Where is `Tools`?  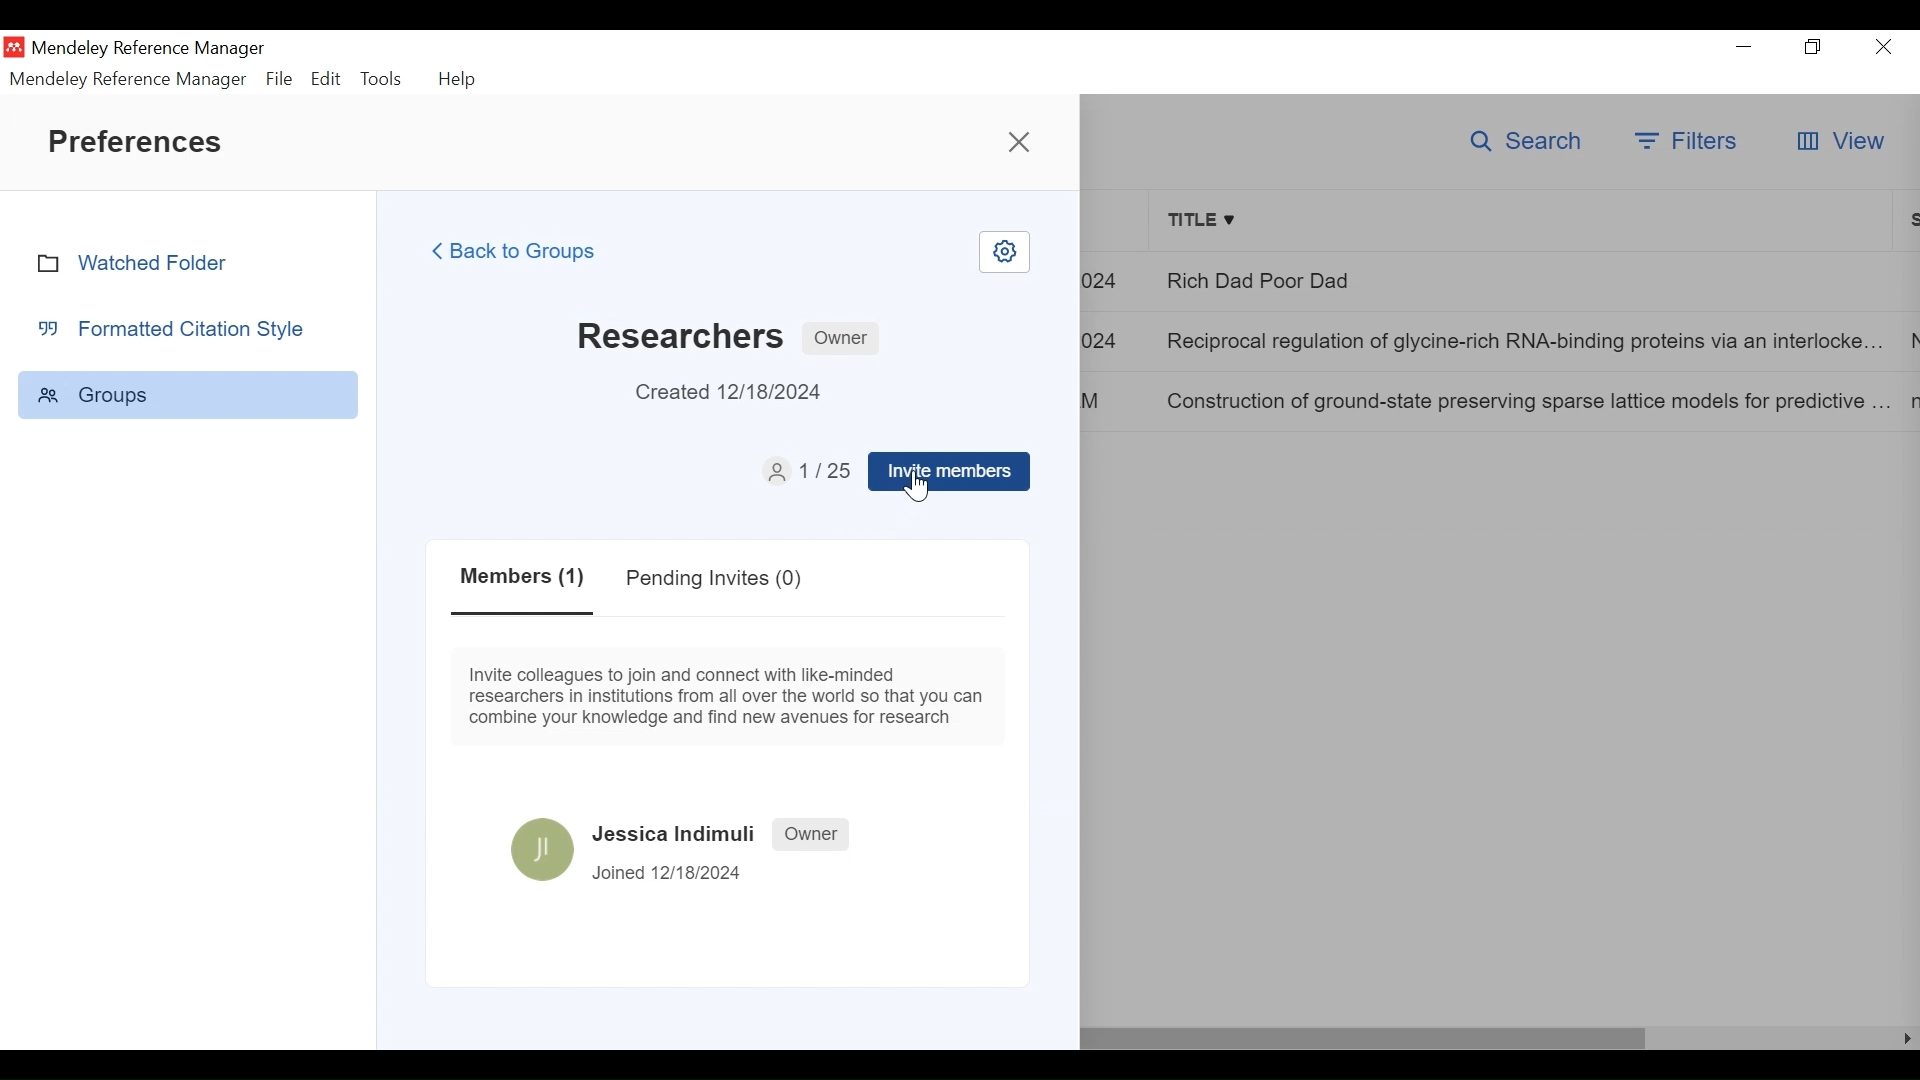 Tools is located at coordinates (383, 79).